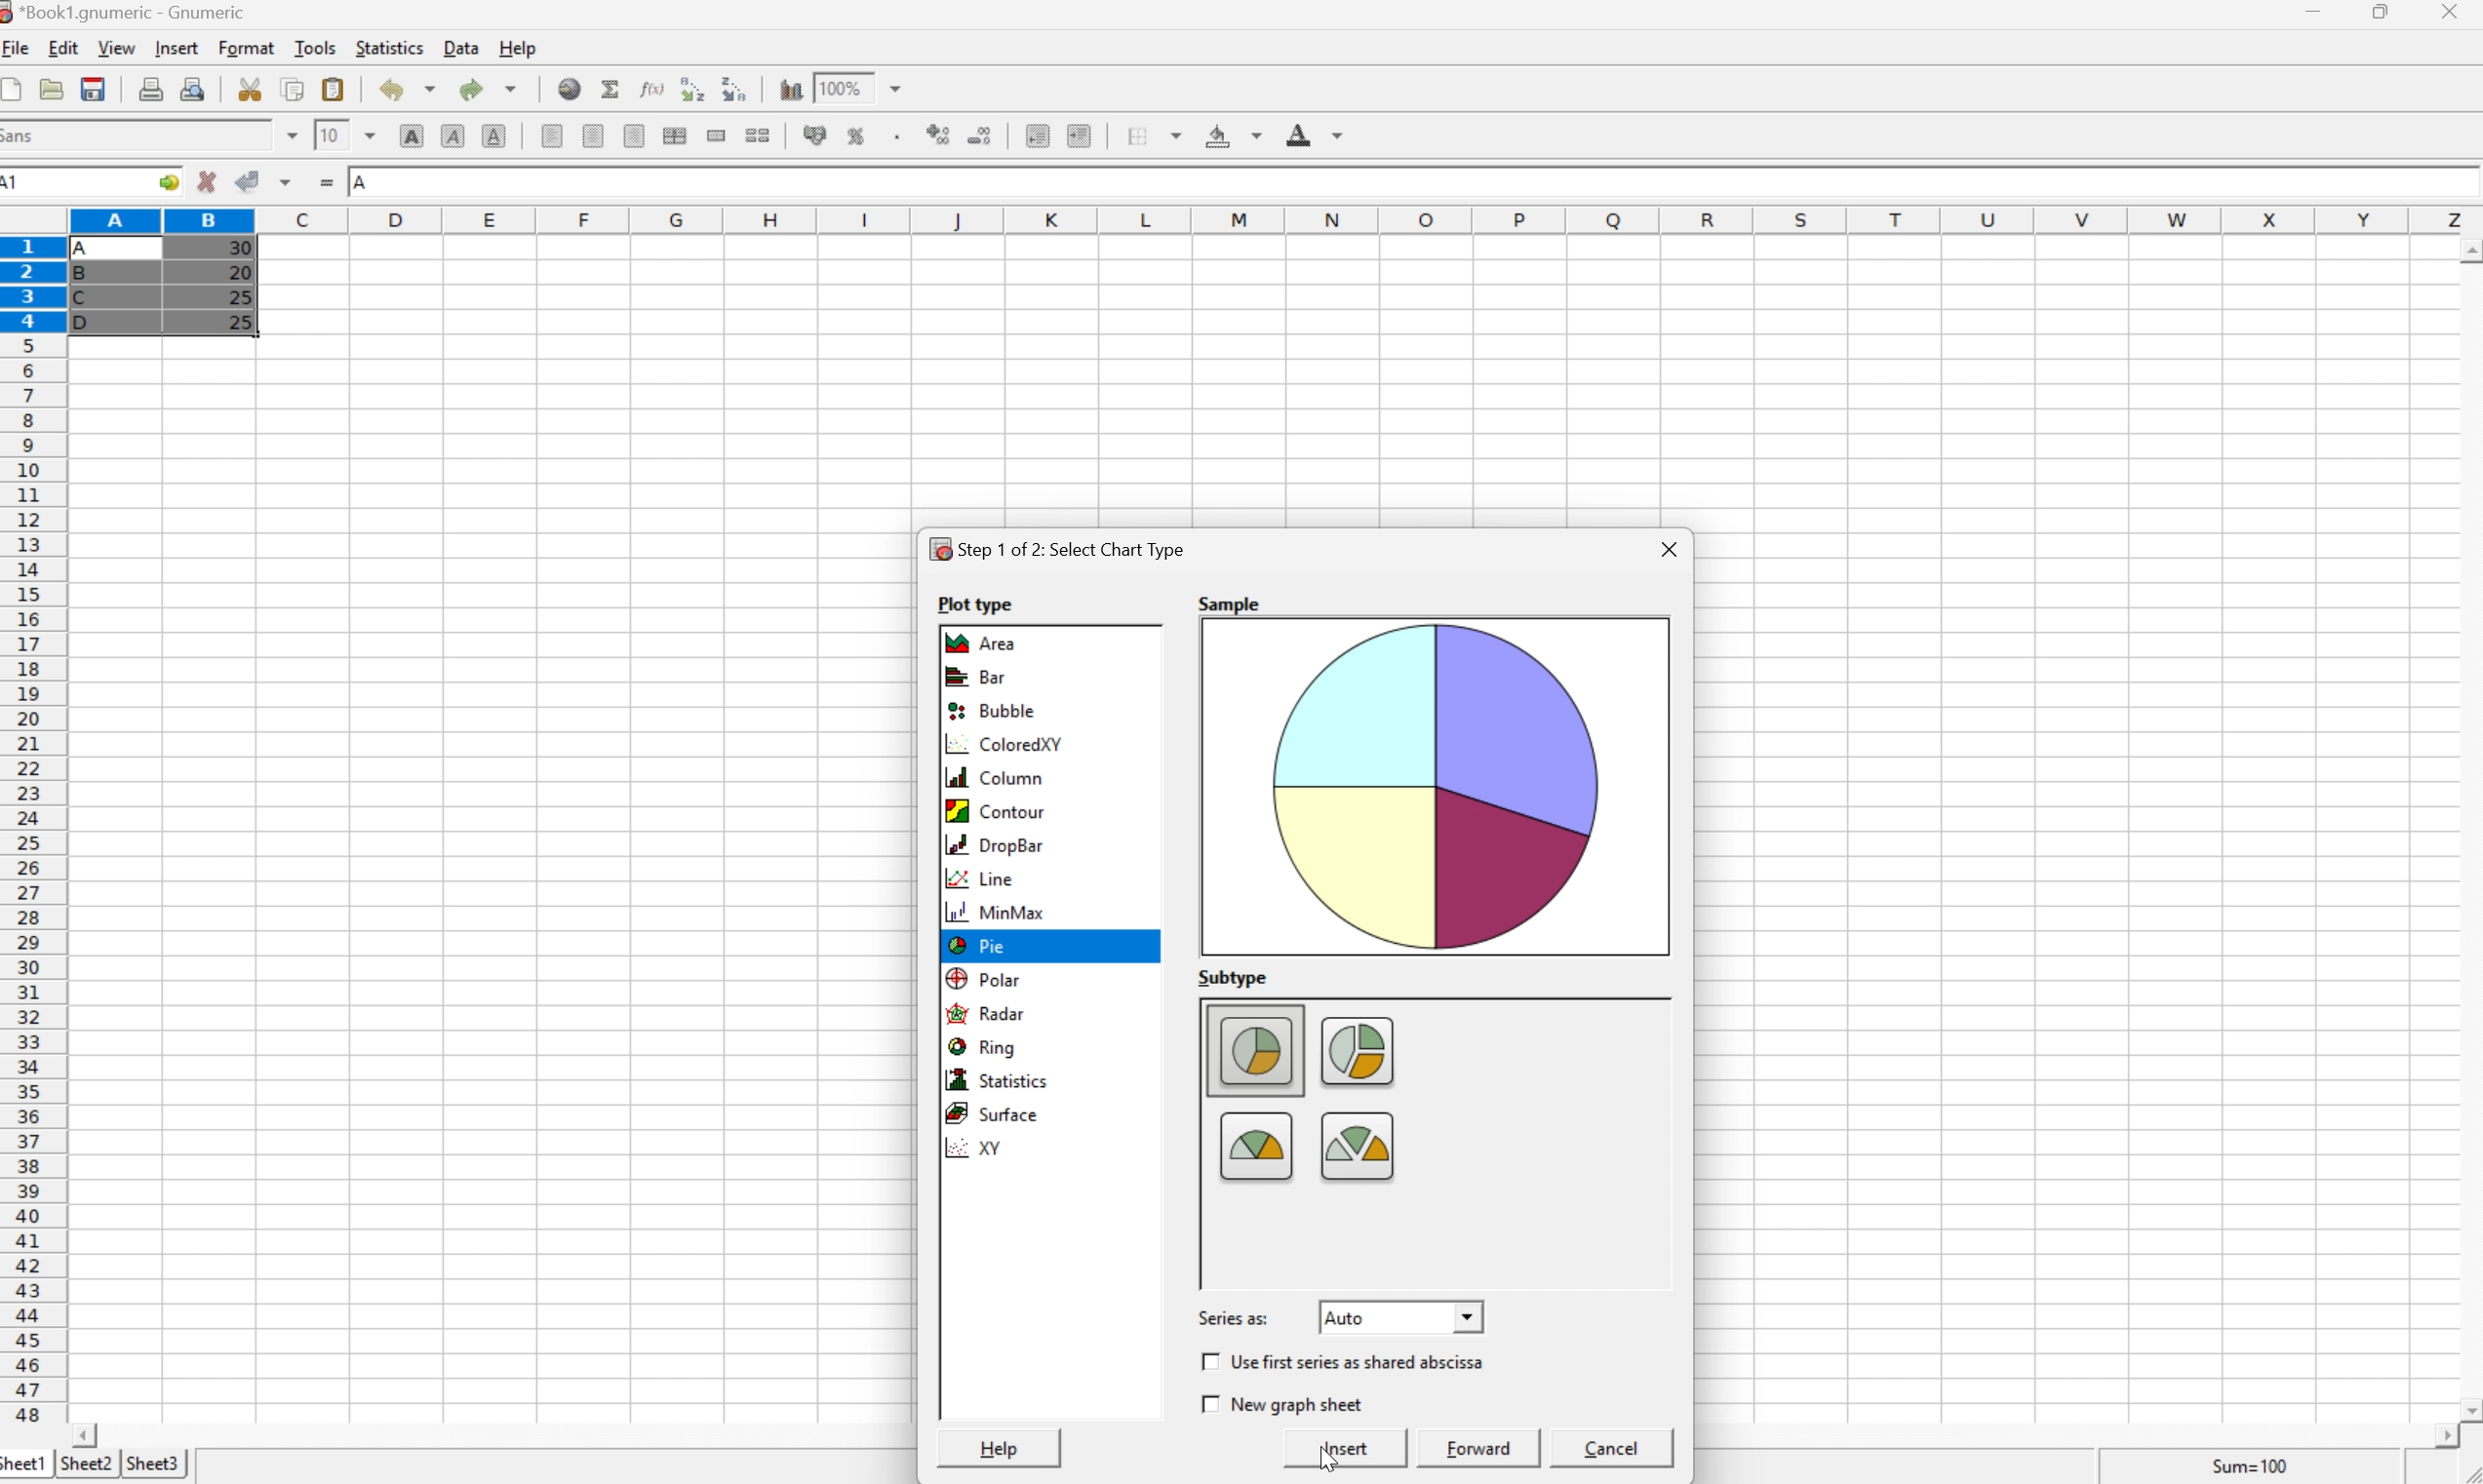  What do you see at coordinates (733, 87) in the screenshot?
I see `Sort the selected region in descending order based on the first column selected` at bounding box center [733, 87].